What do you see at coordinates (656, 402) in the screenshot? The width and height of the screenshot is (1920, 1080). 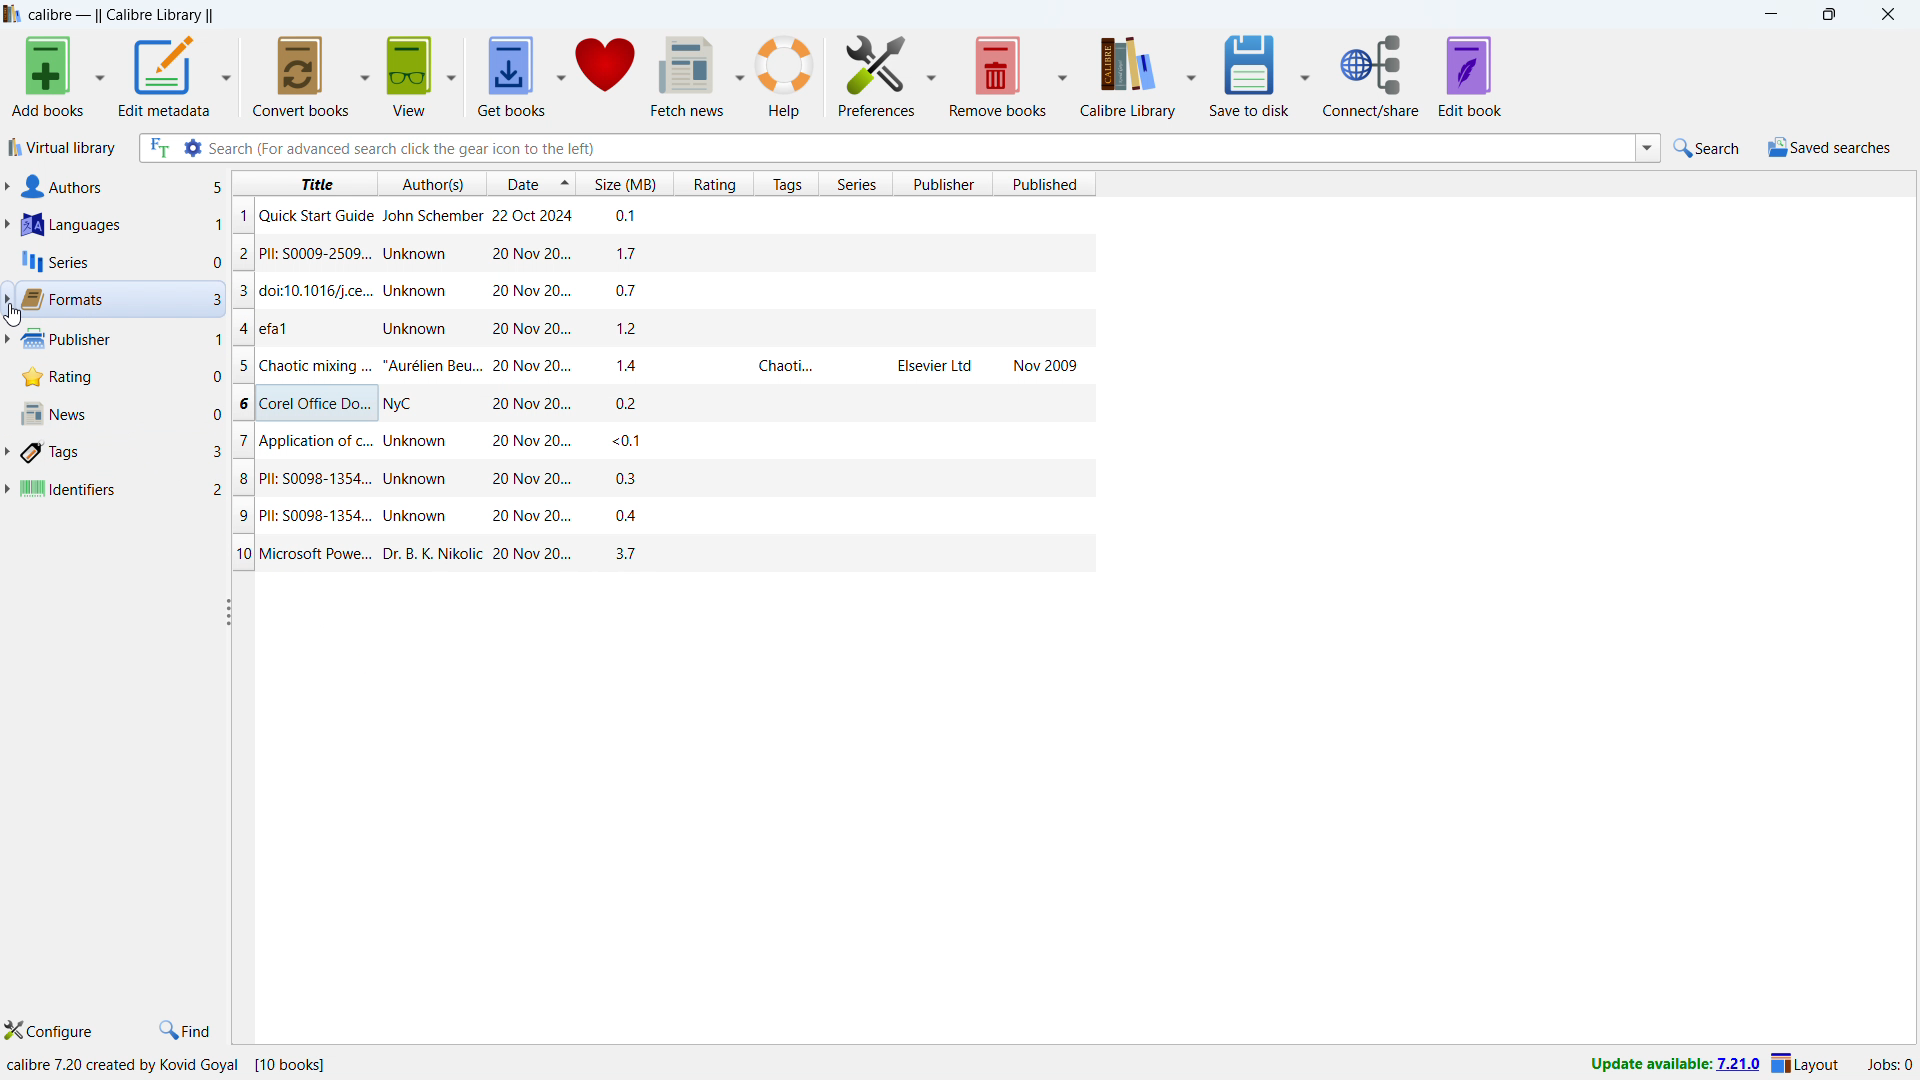 I see `one book entry` at bounding box center [656, 402].